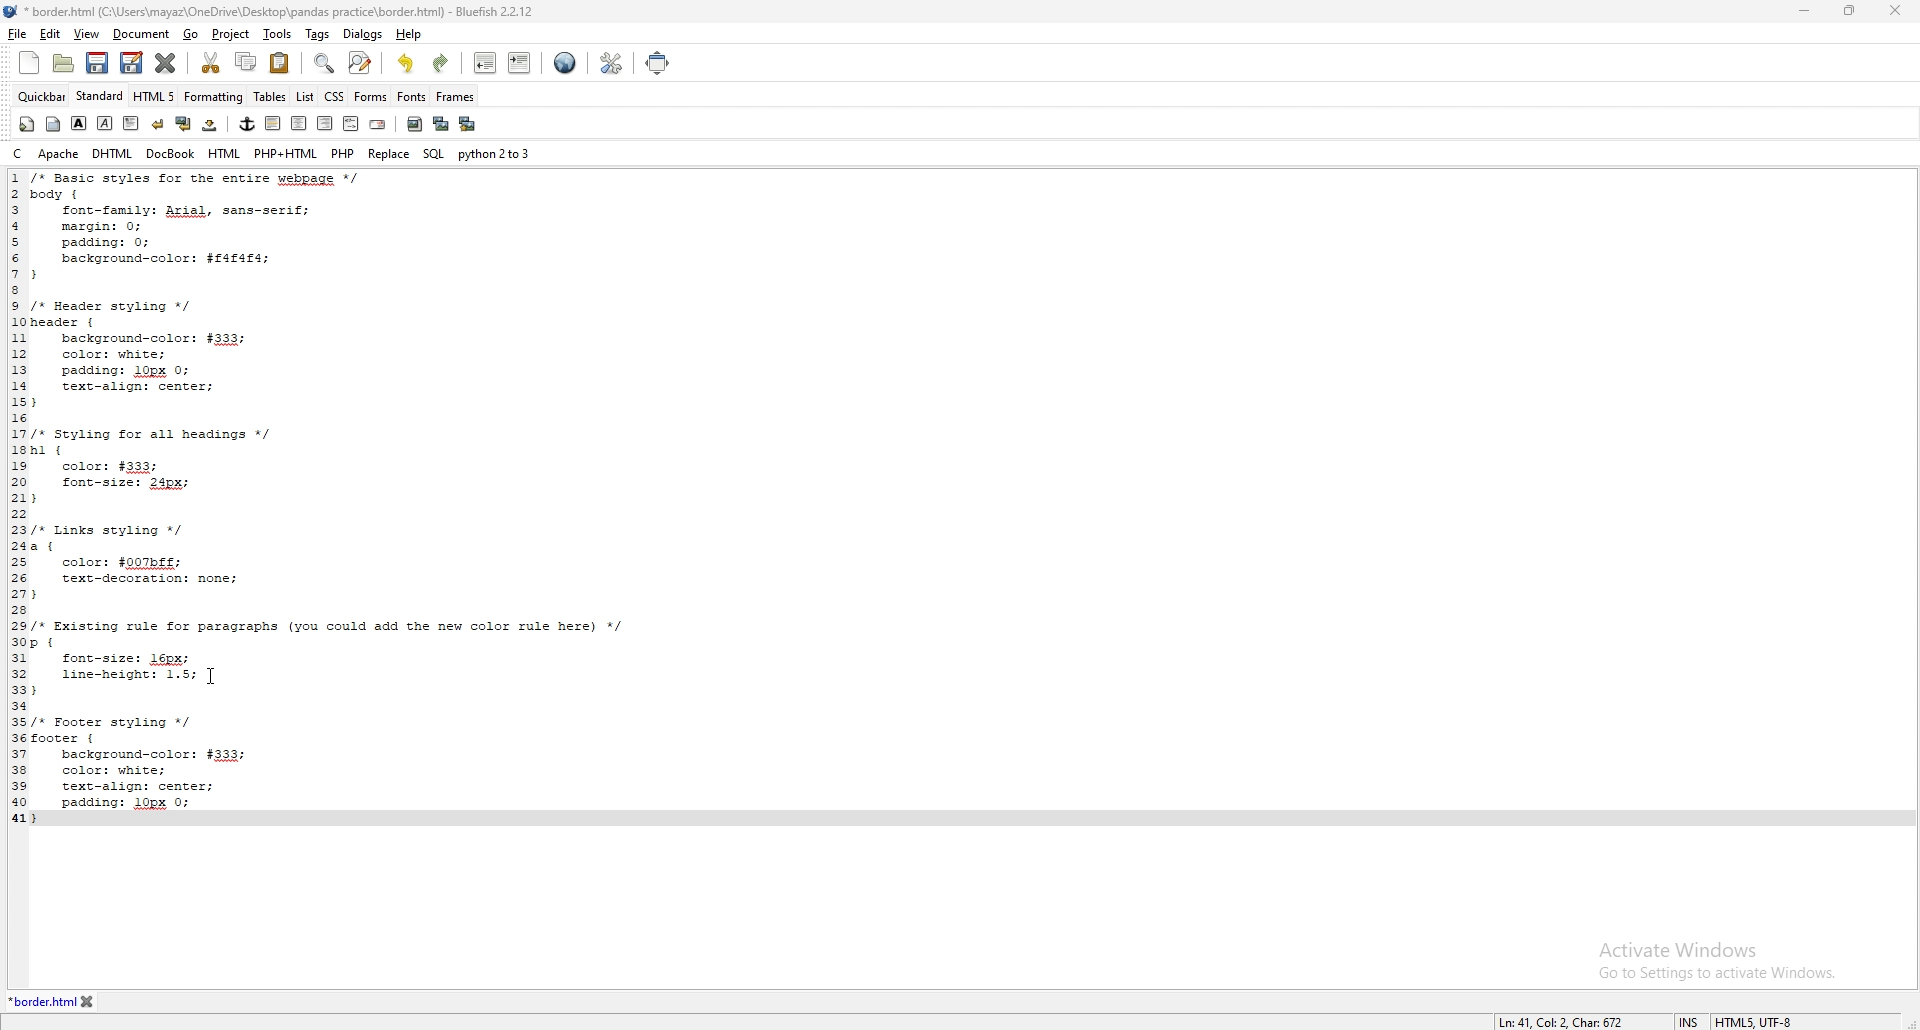 Image resolution: width=1920 pixels, height=1030 pixels. I want to click on edit preference, so click(613, 62).